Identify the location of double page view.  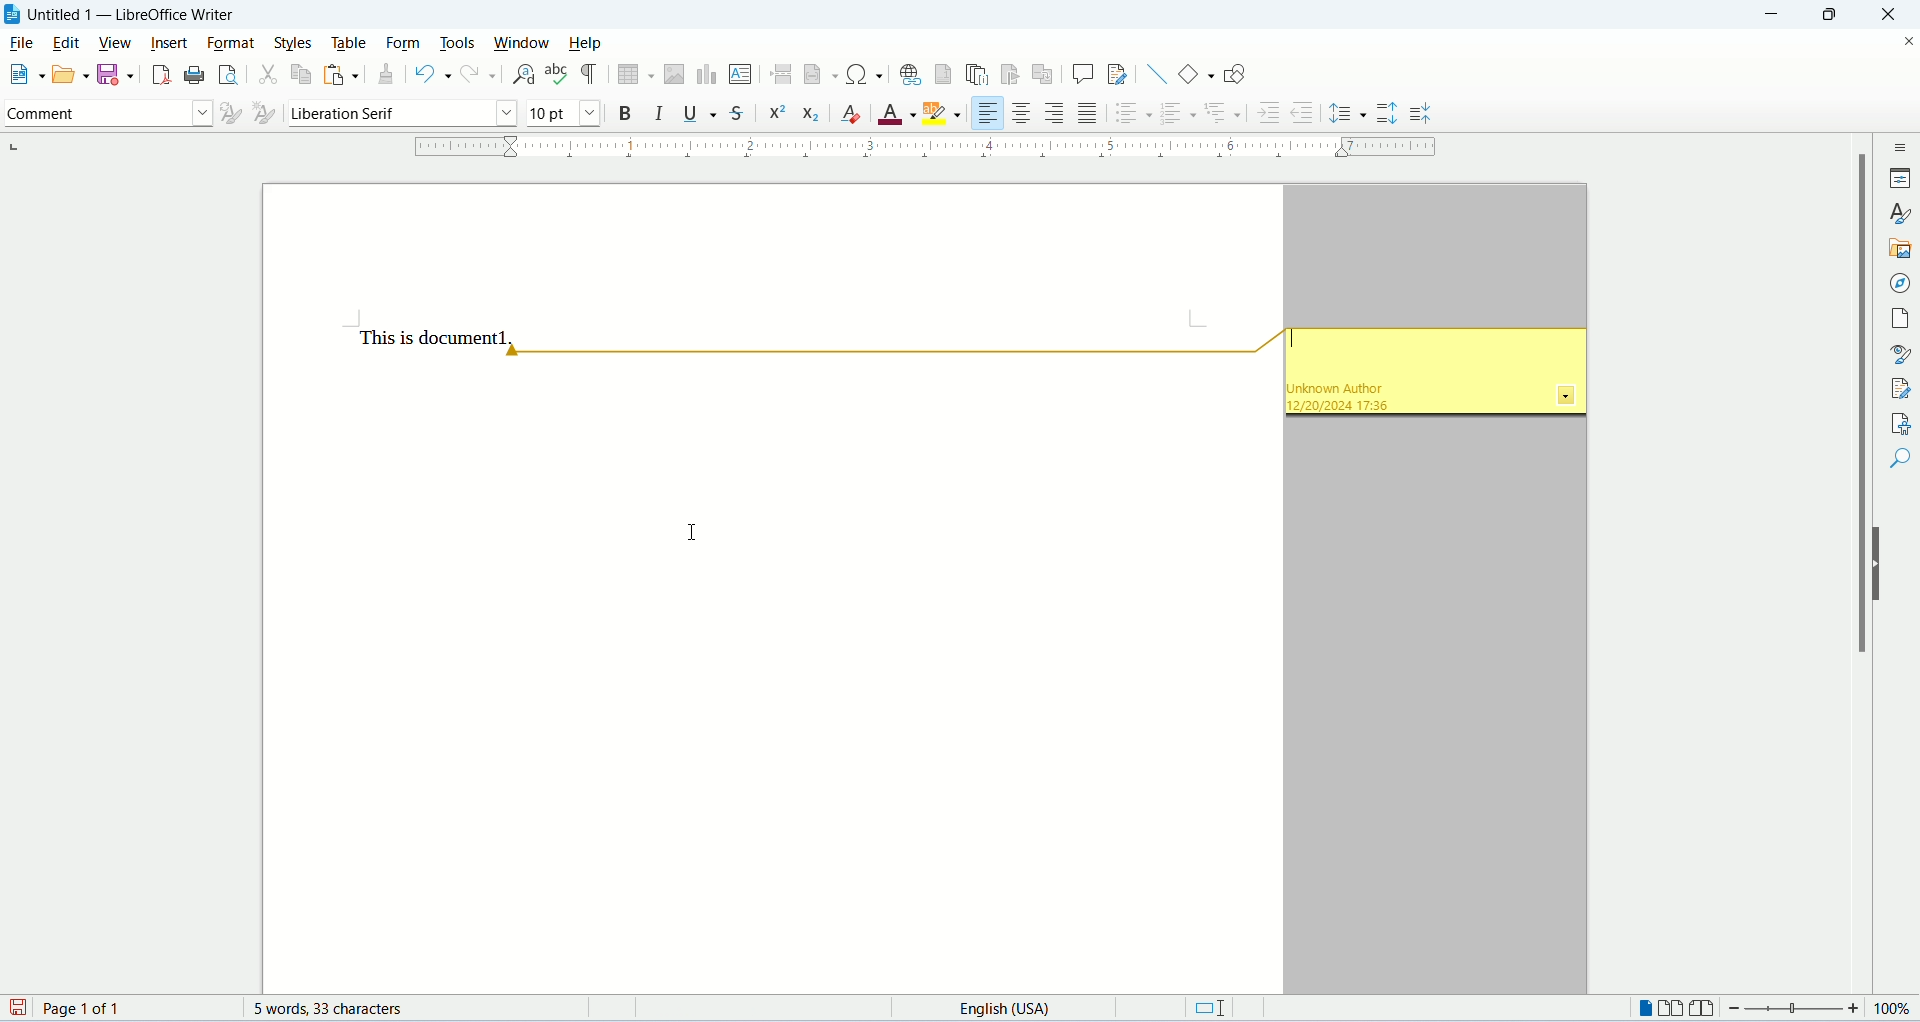
(1670, 1007).